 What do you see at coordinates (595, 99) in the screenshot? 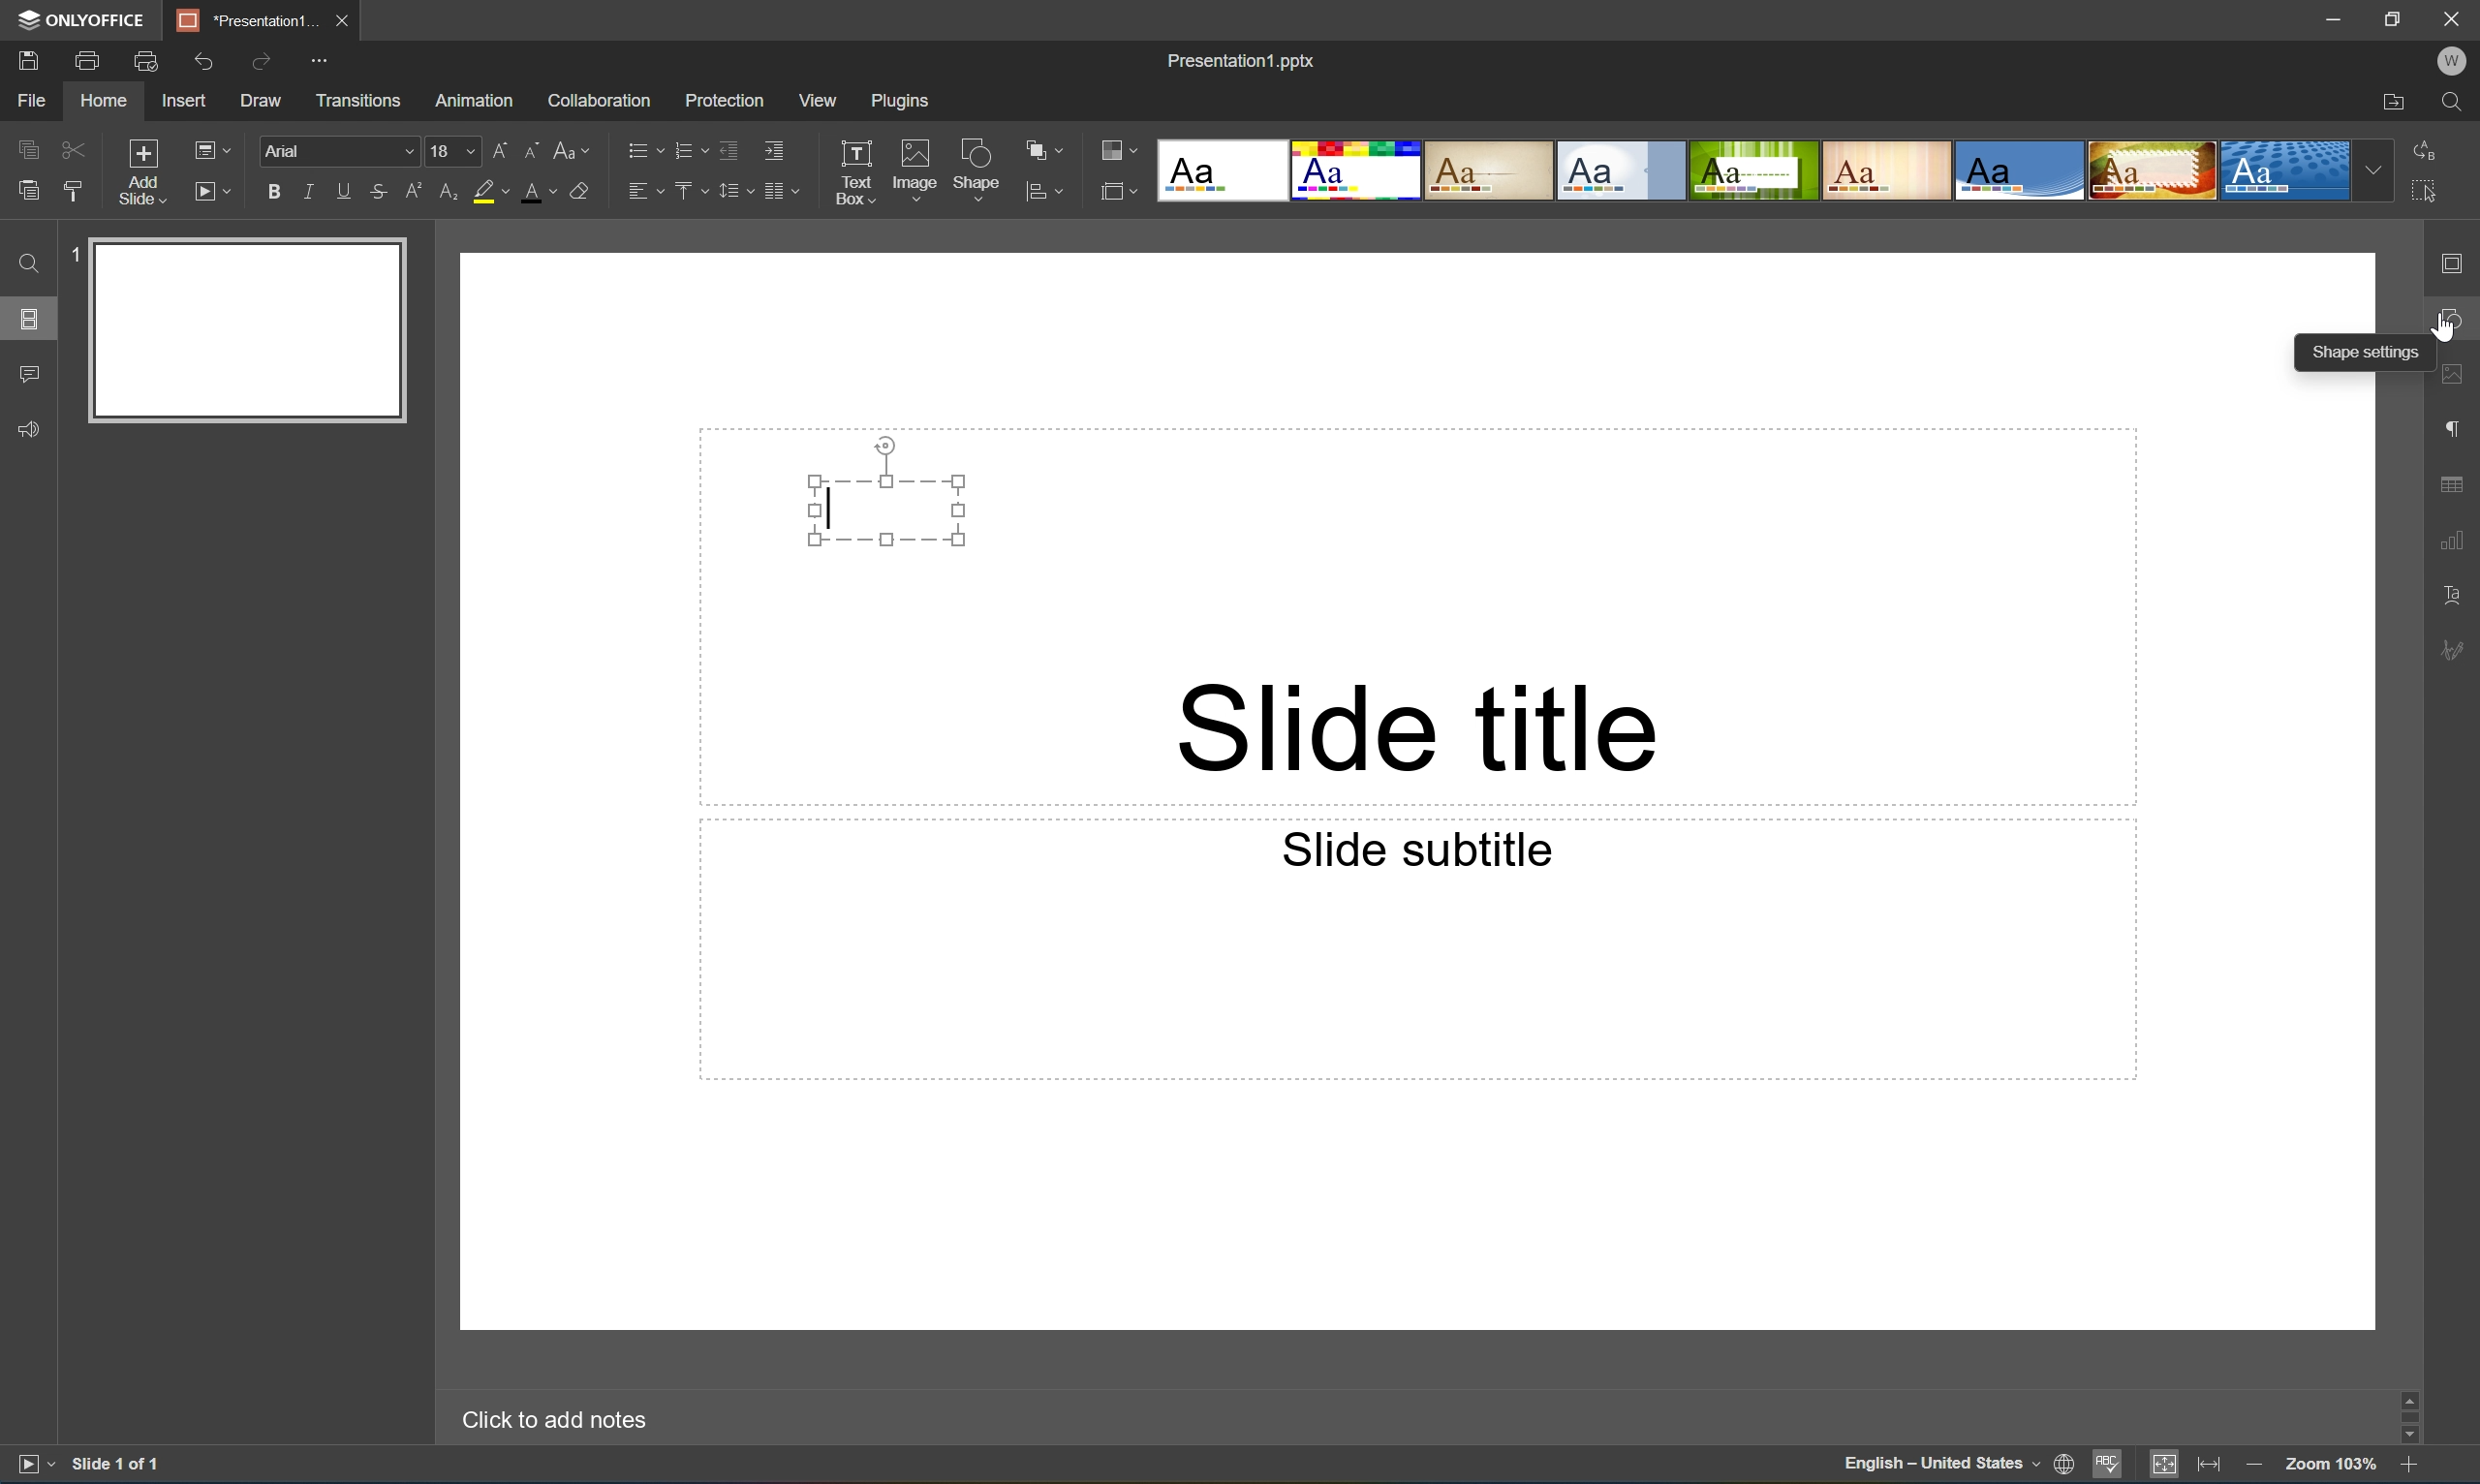
I see `Collaboration` at bounding box center [595, 99].